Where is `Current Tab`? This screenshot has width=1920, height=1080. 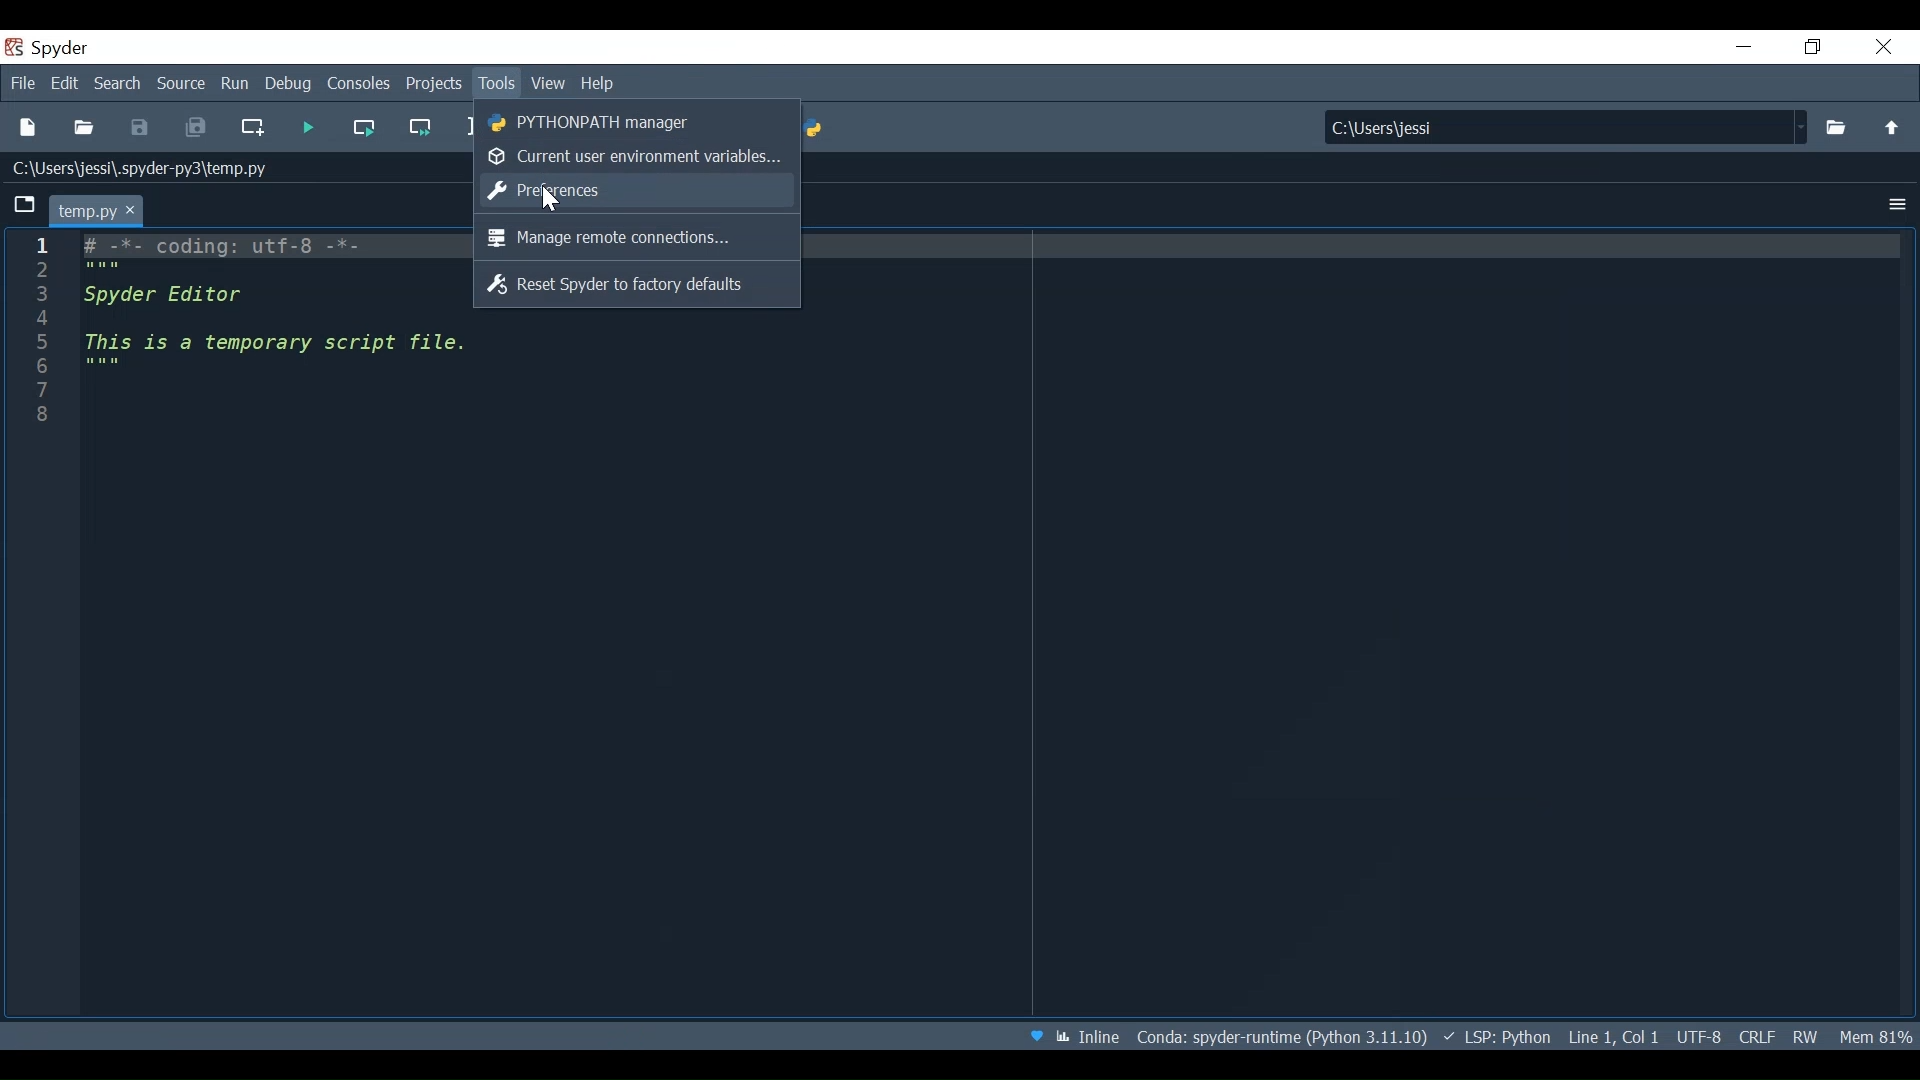 Current Tab is located at coordinates (94, 208).